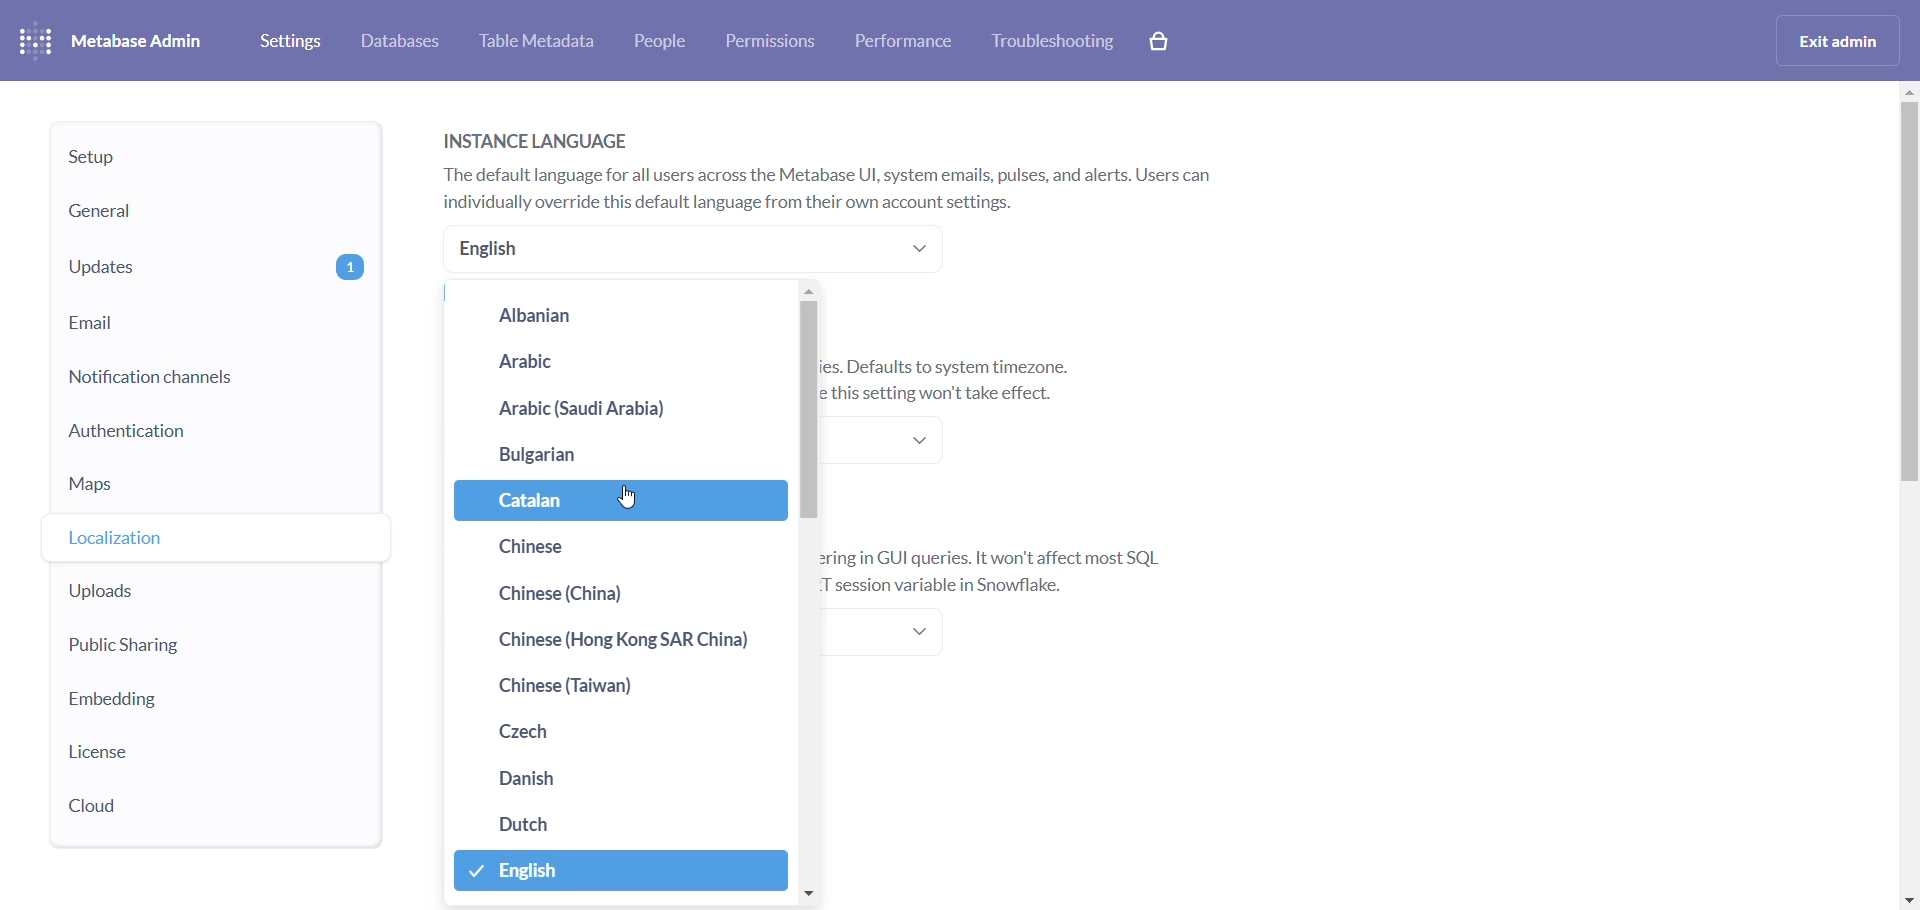  I want to click on general, so click(185, 212).